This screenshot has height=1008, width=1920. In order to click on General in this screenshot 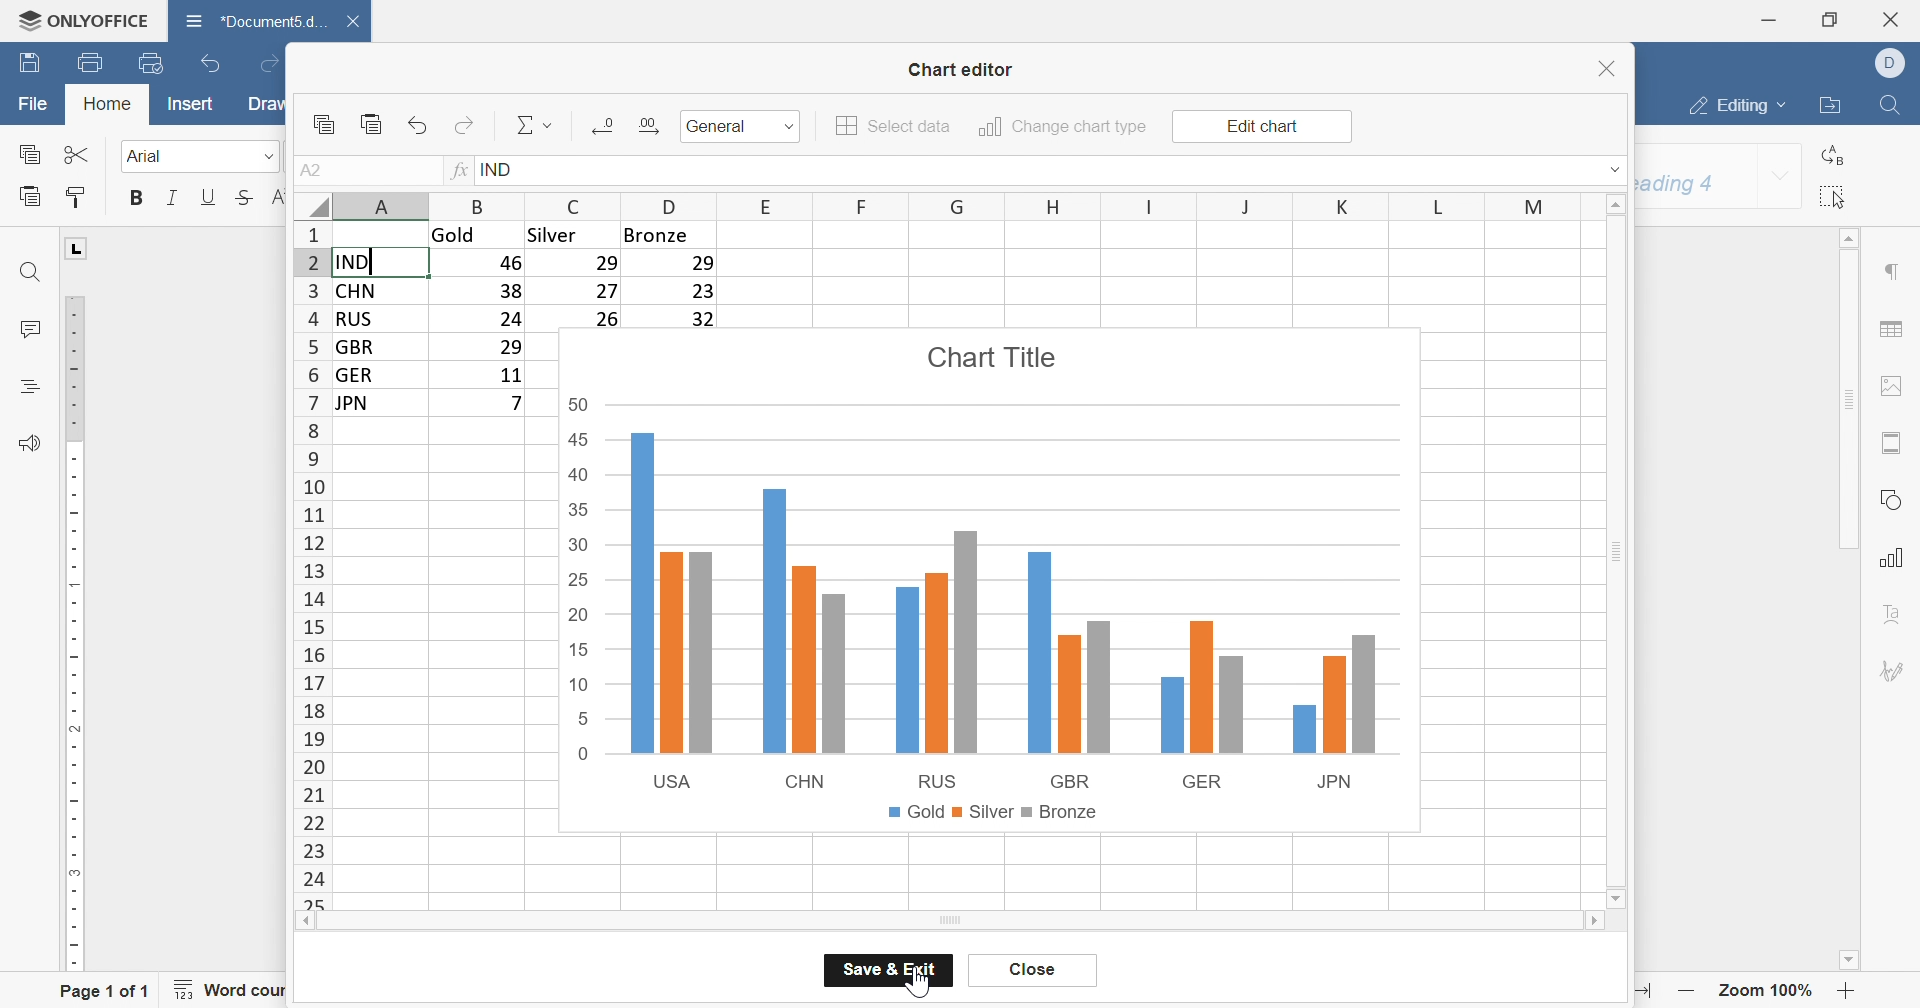, I will do `click(720, 126)`.